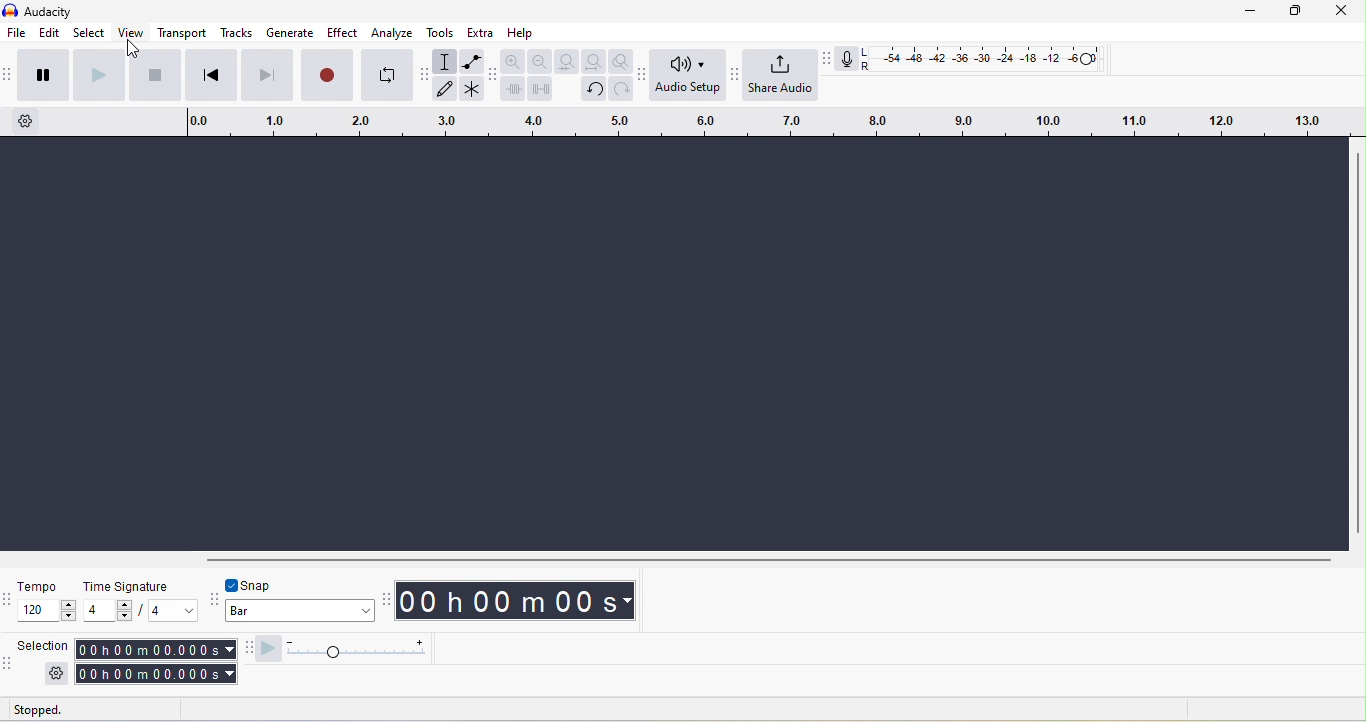  Describe the element at coordinates (1342, 11) in the screenshot. I see `close` at that location.